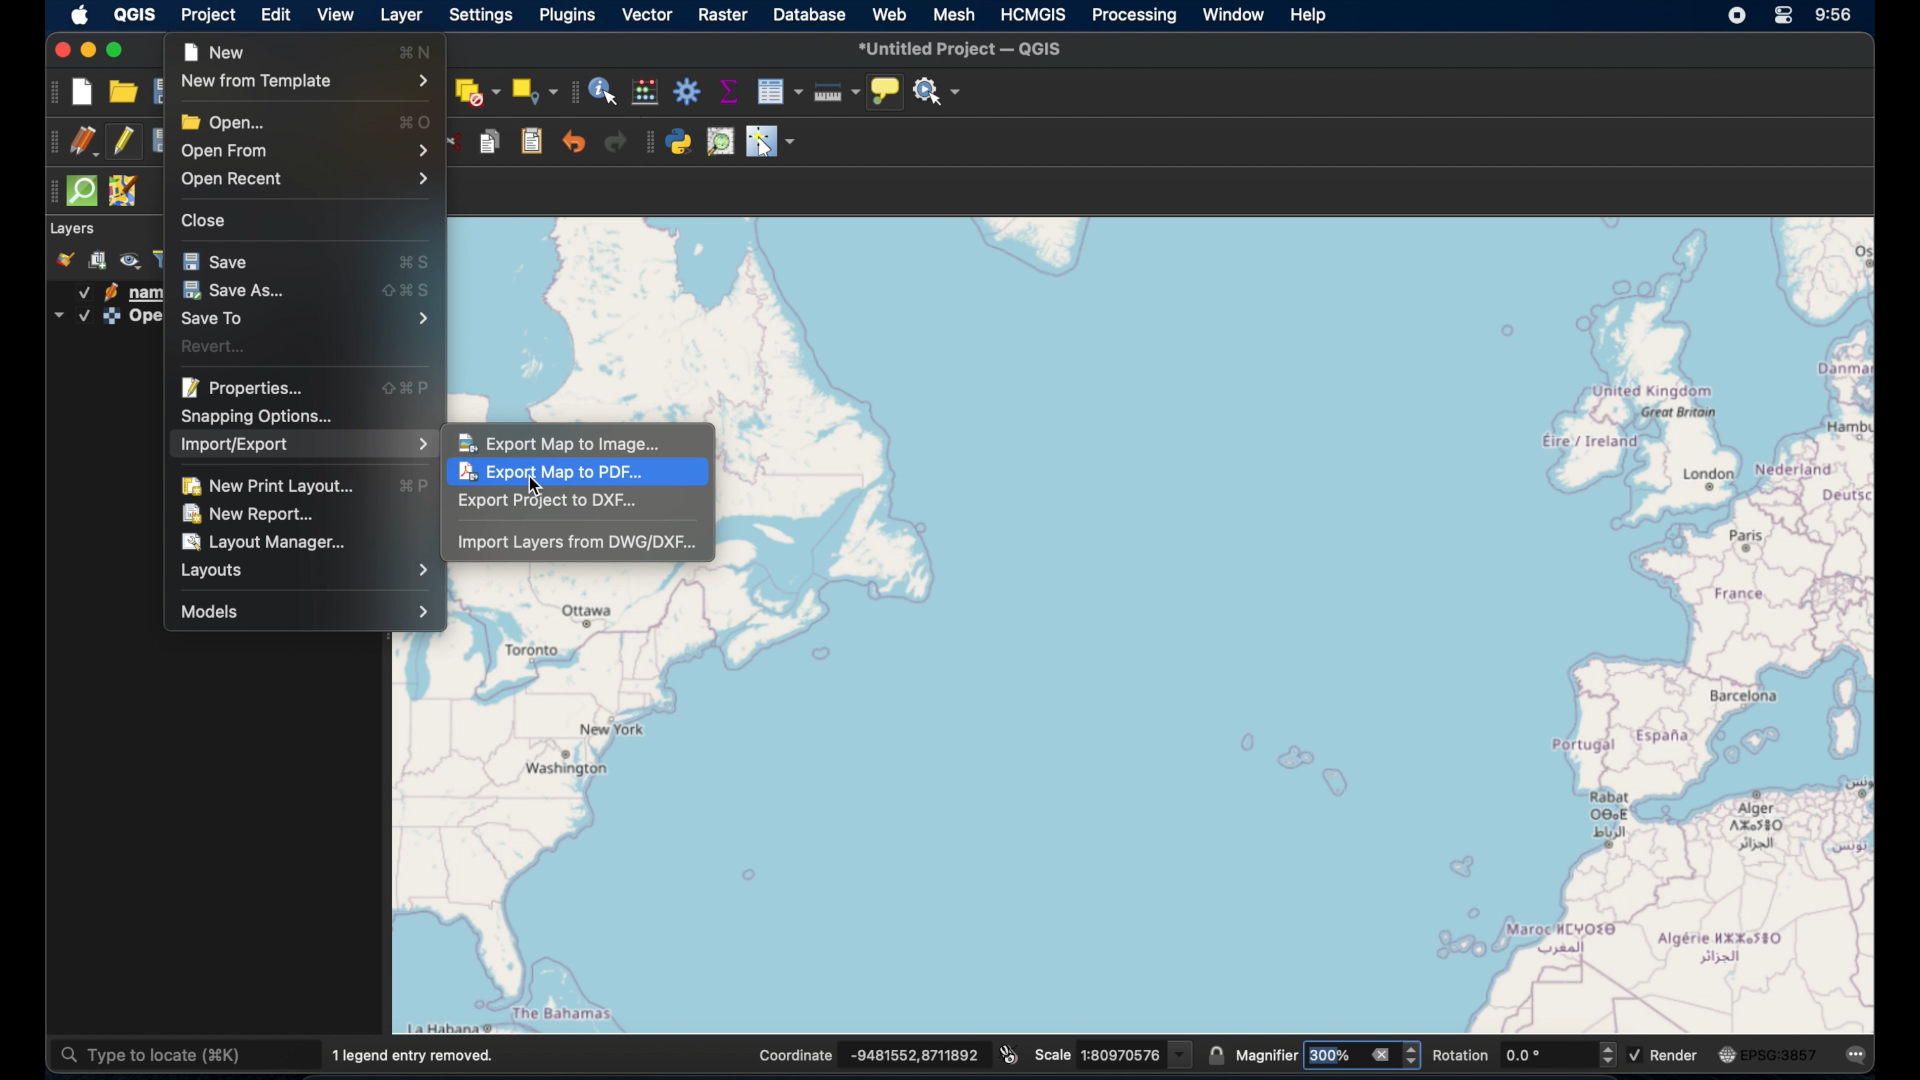  I want to click on open from menu, so click(303, 150).